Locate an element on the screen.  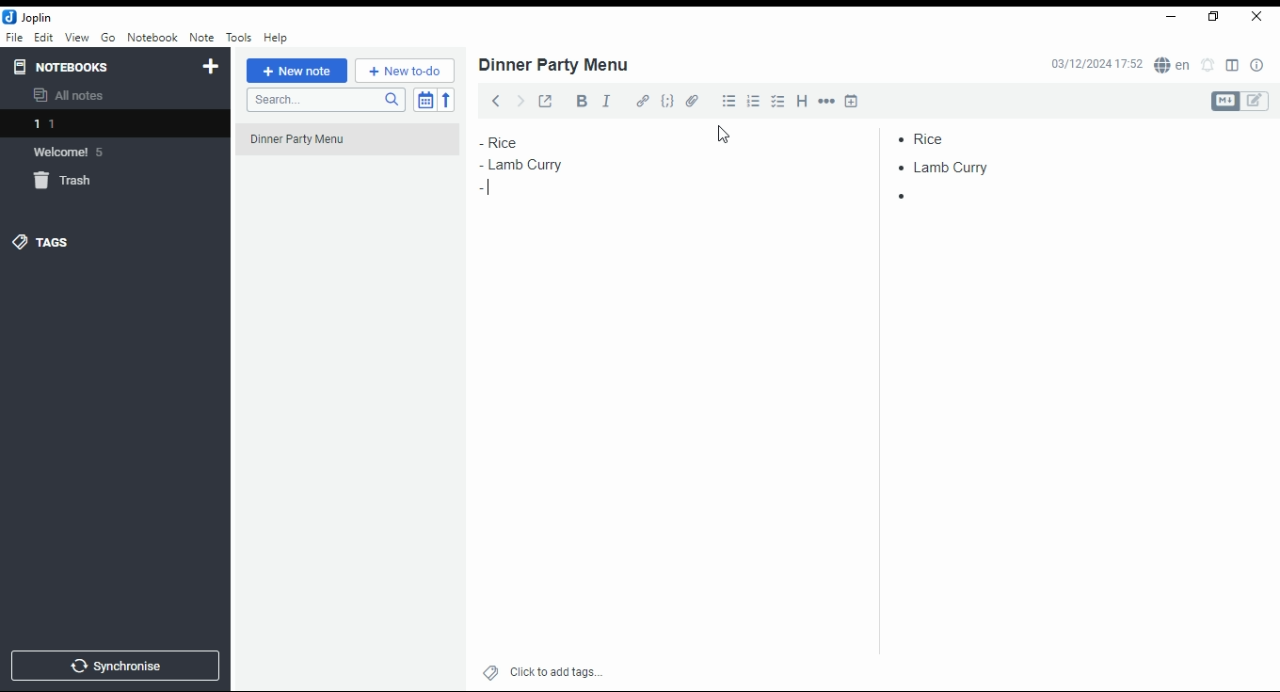
rice is located at coordinates (946, 136).